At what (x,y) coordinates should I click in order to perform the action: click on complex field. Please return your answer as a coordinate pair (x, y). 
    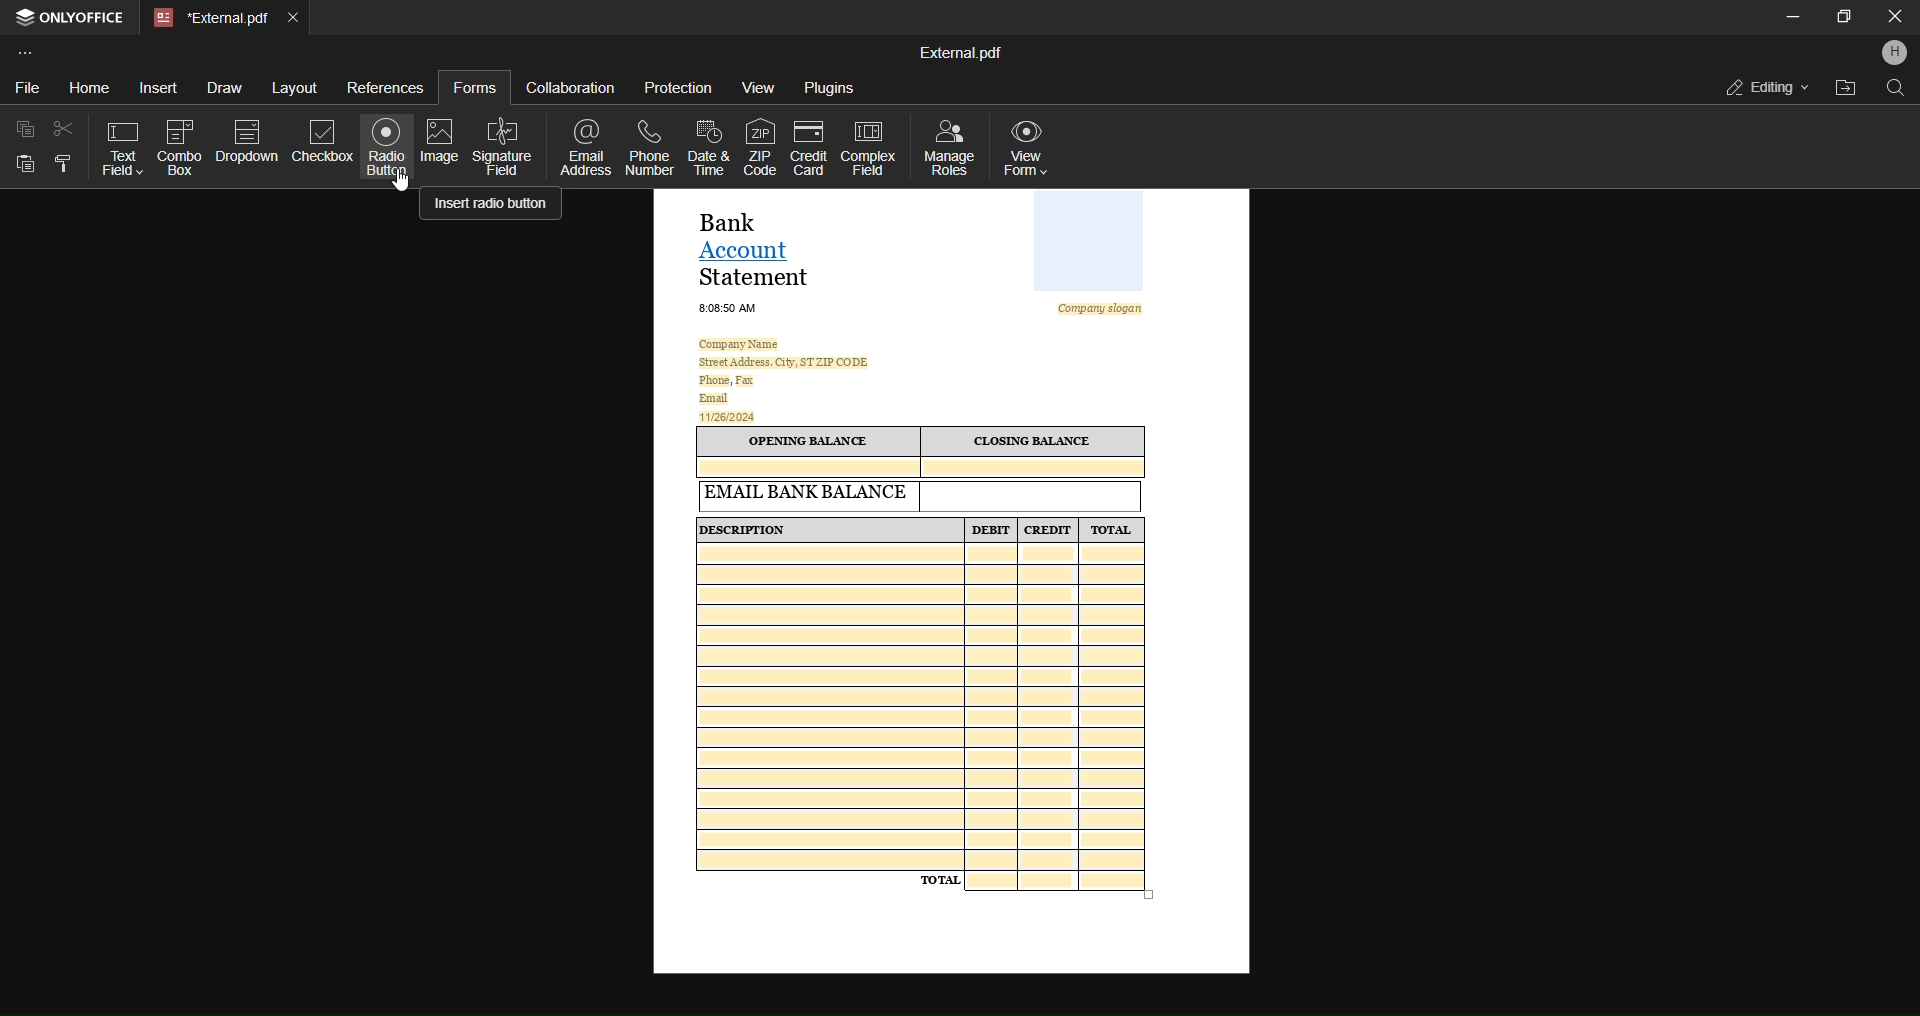
    Looking at the image, I should click on (865, 150).